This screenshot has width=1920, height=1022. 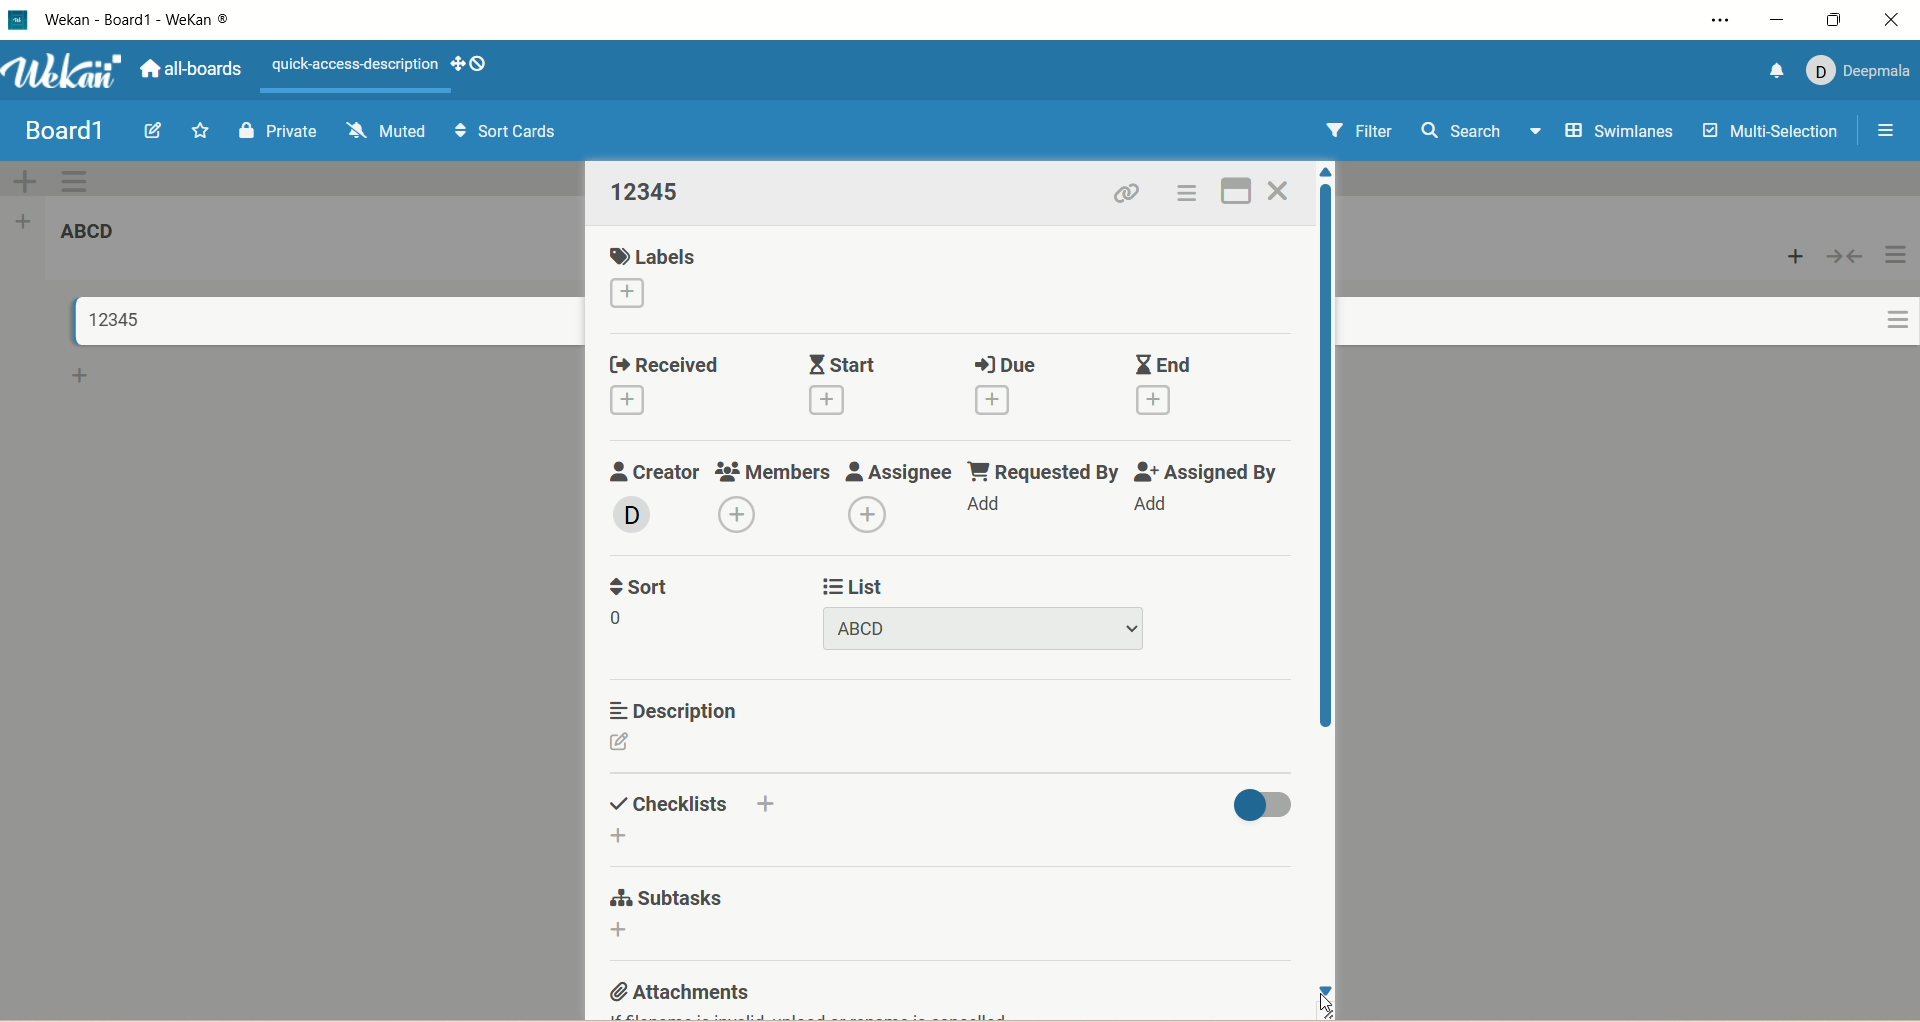 I want to click on add, so click(x=1153, y=508).